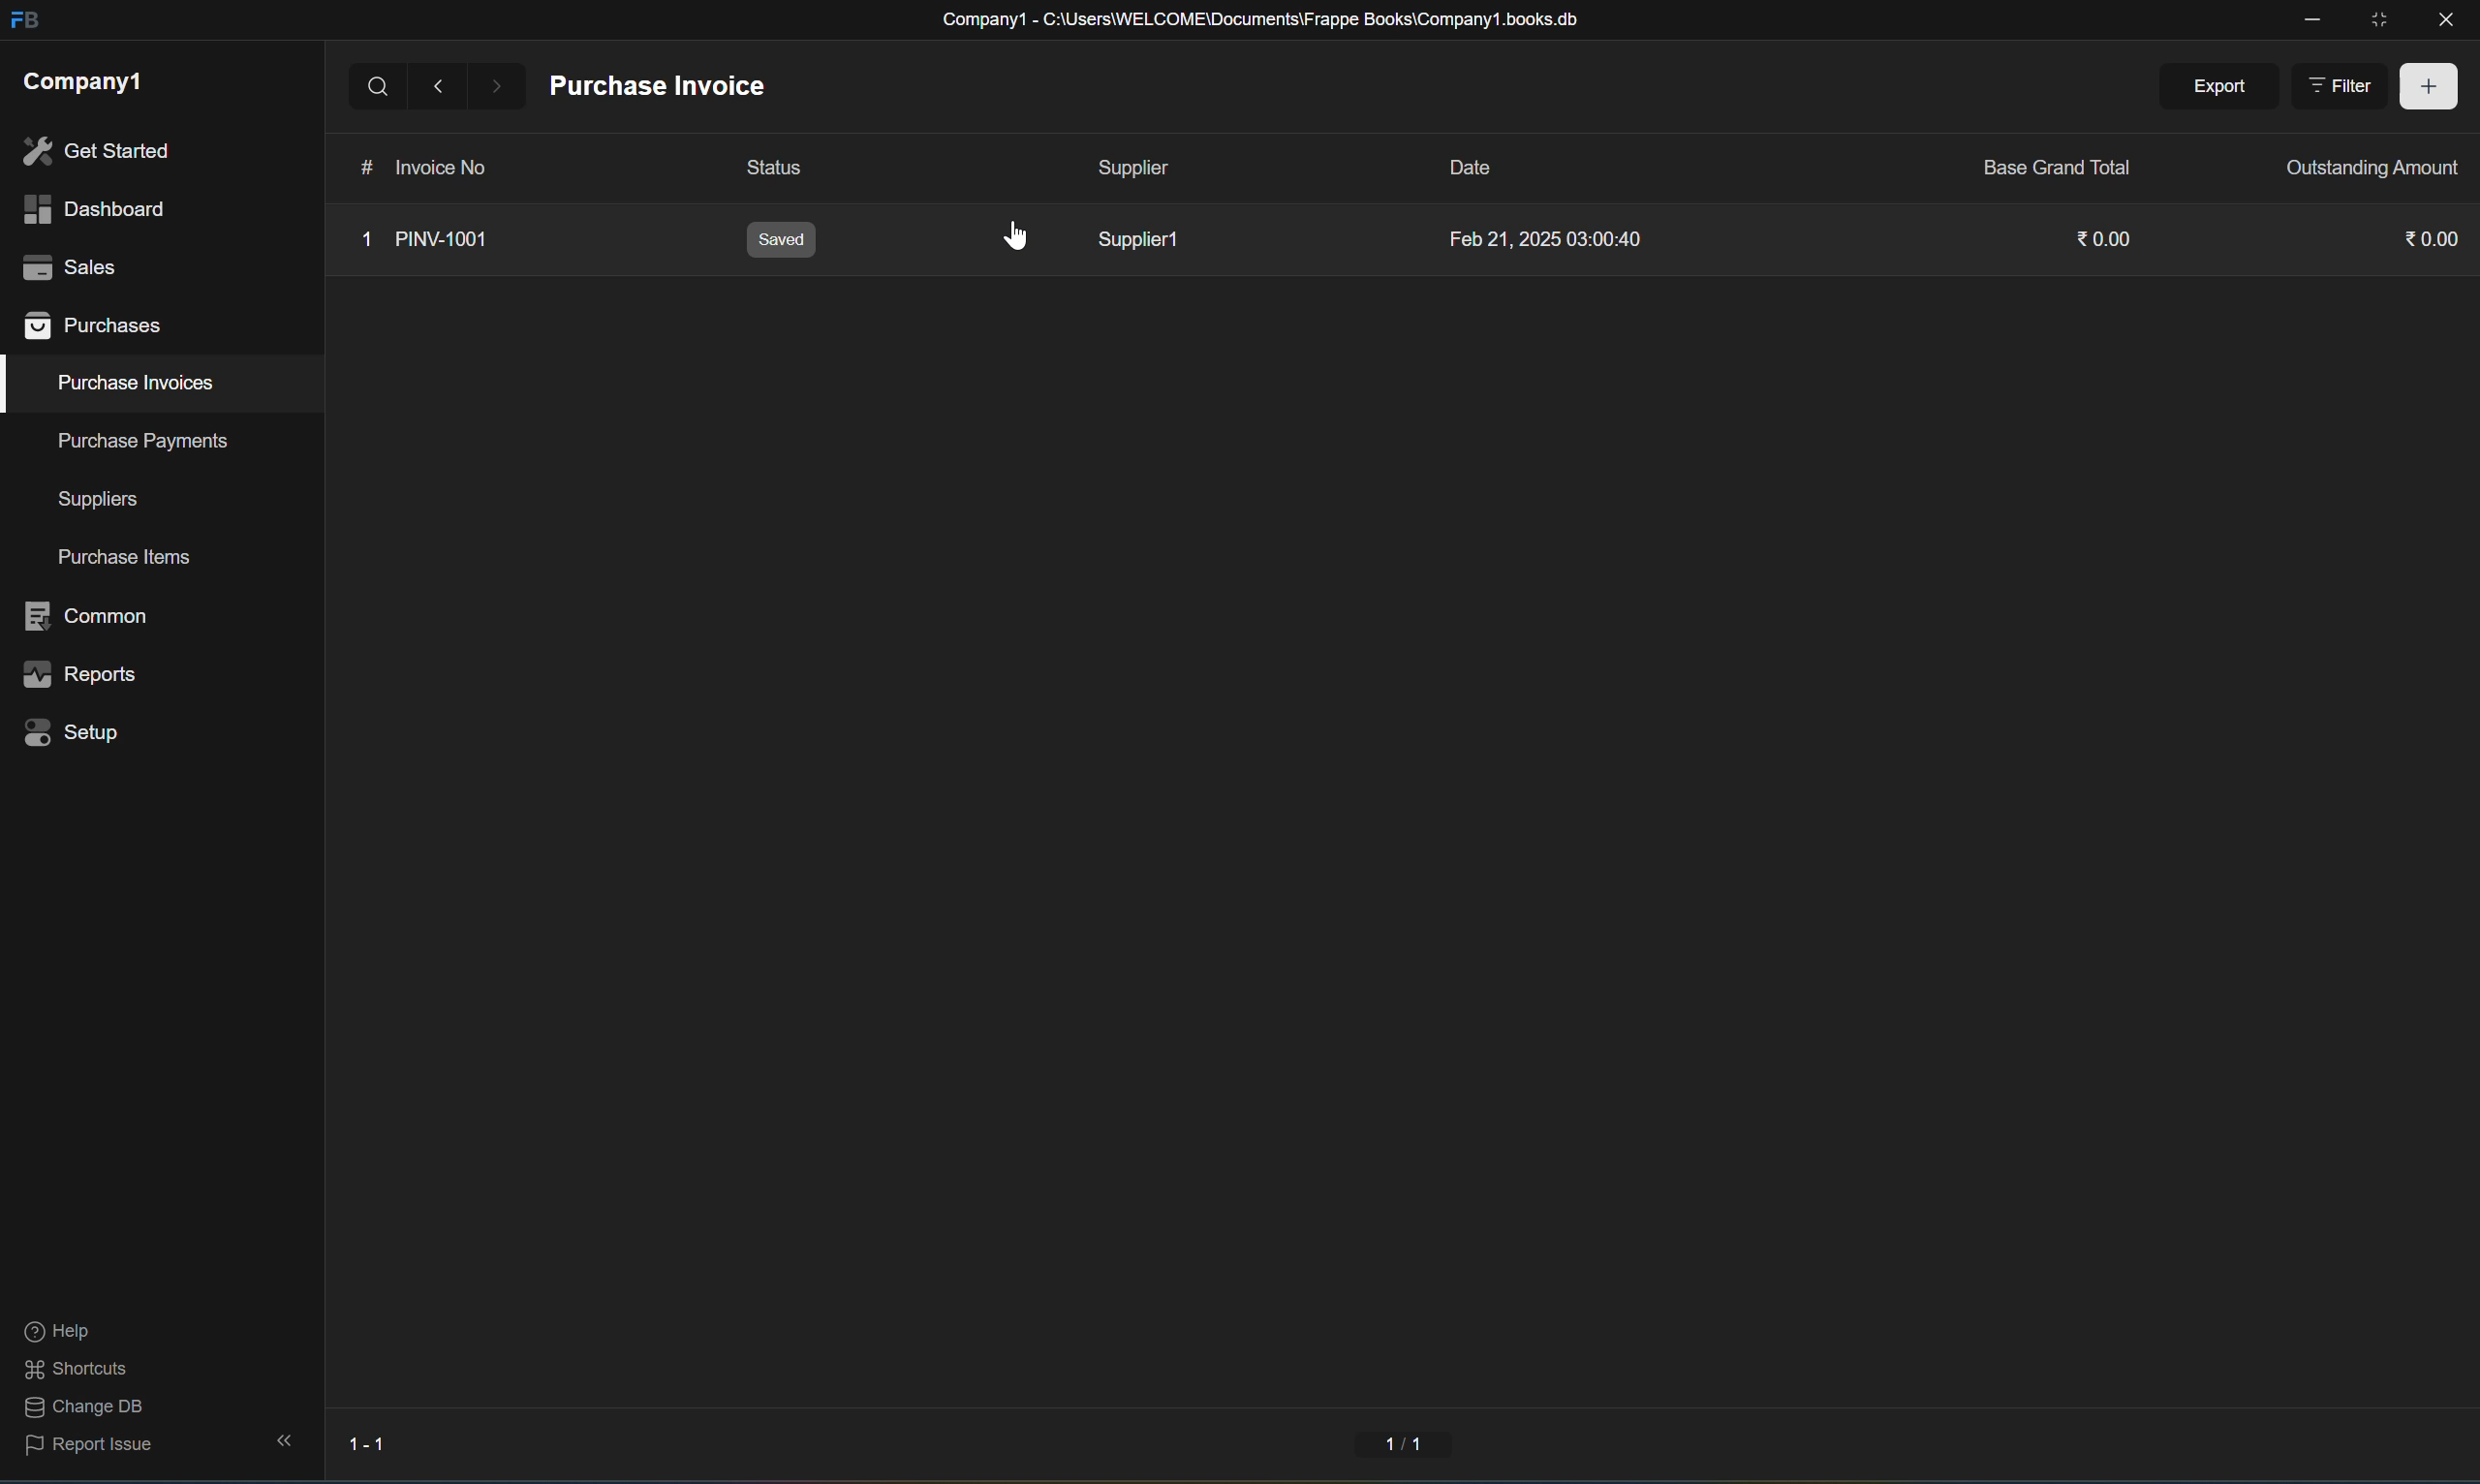 This screenshot has height=1484, width=2480. Describe the element at coordinates (1407, 1447) in the screenshot. I see `1-1` at that location.